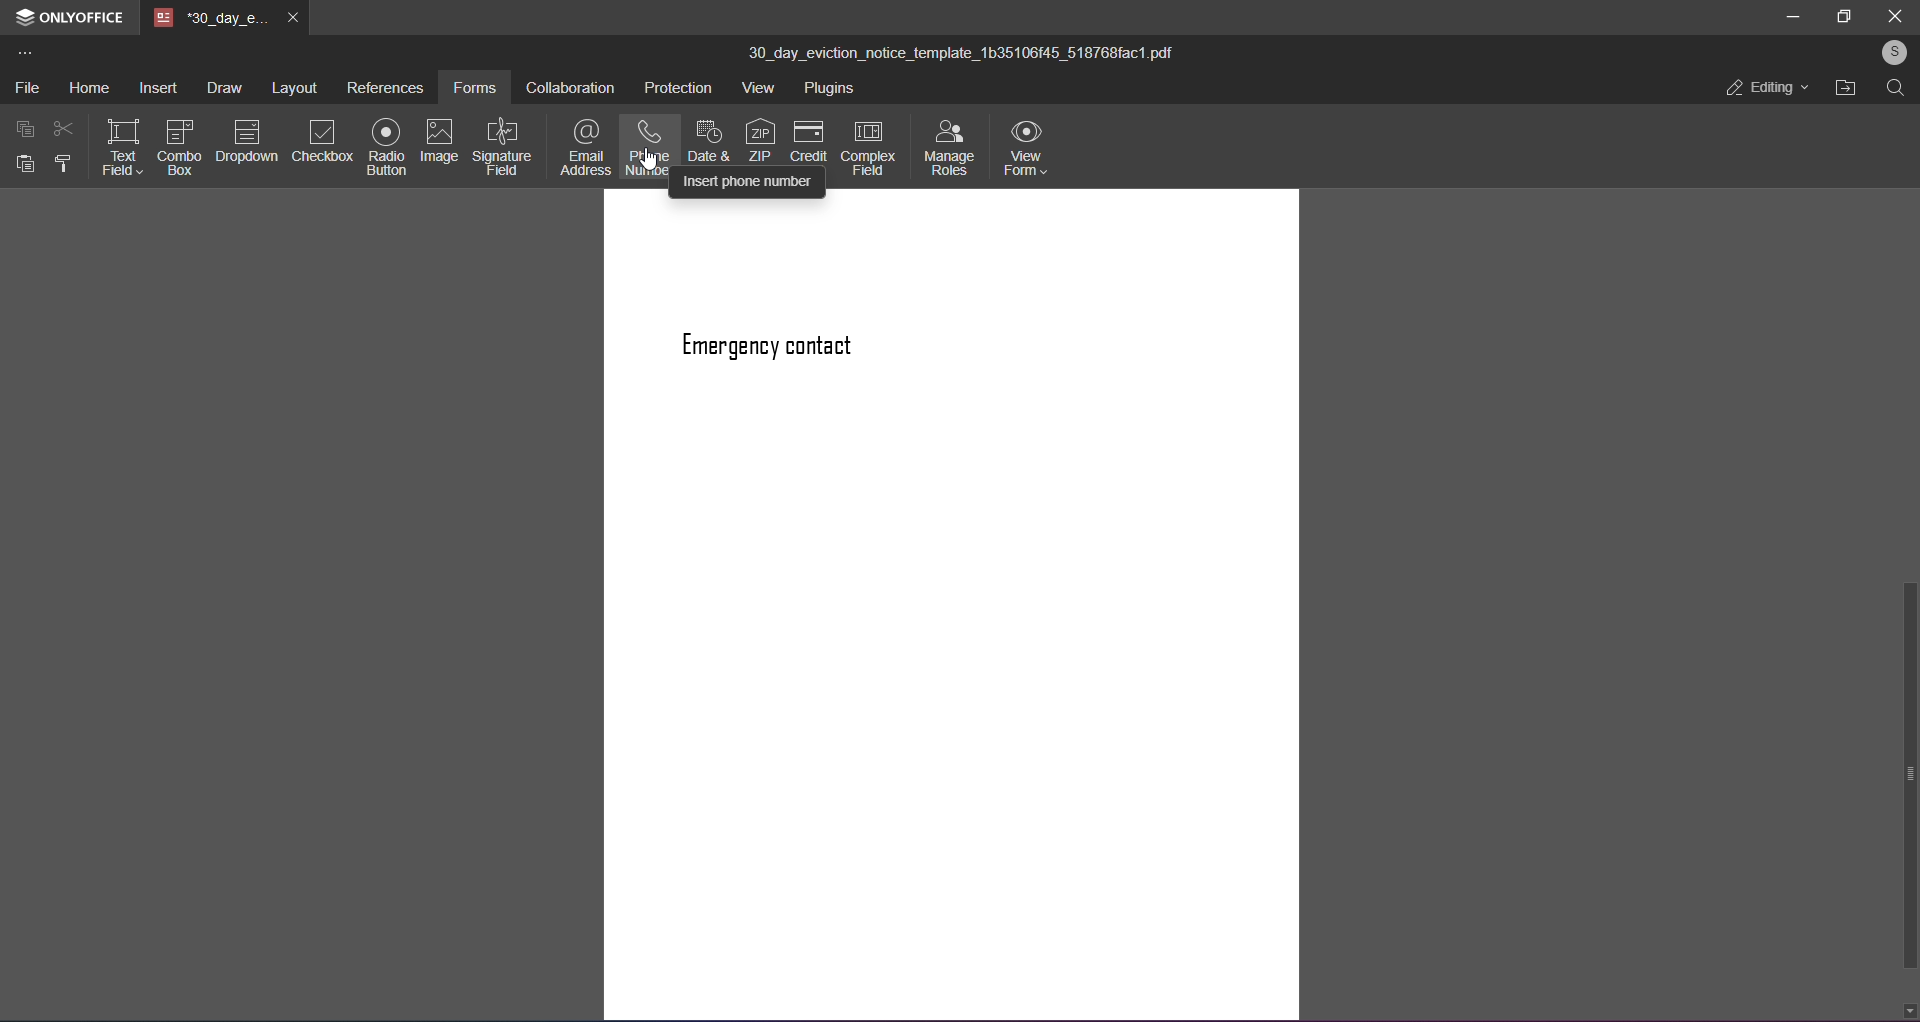 This screenshot has width=1920, height=1022. What do you see at coordinates (291, 19) in the screenshot?
I see `close tab` at bounding box center [291, 19].